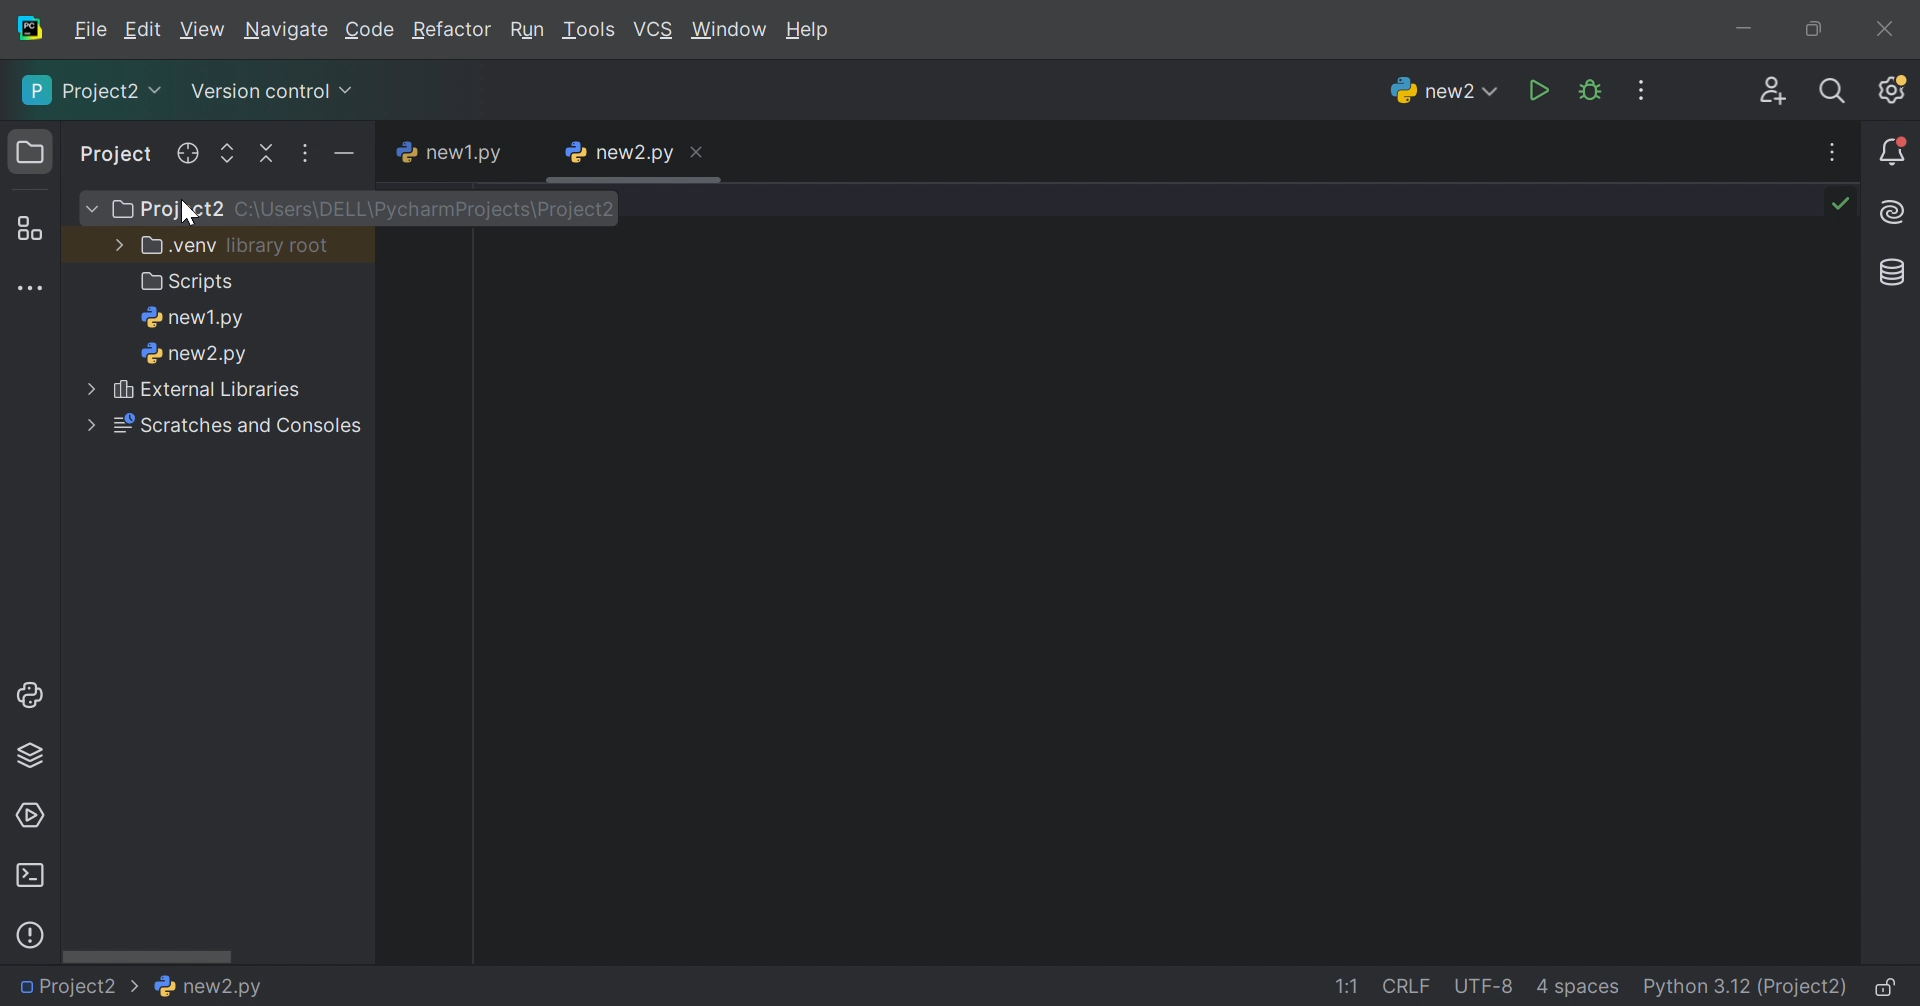 Image resolution: width=1920 pixels, height=1006 pixels. Describe the element at coordinates (208, 985) in the screenshot. I see `new2.py` at that location.